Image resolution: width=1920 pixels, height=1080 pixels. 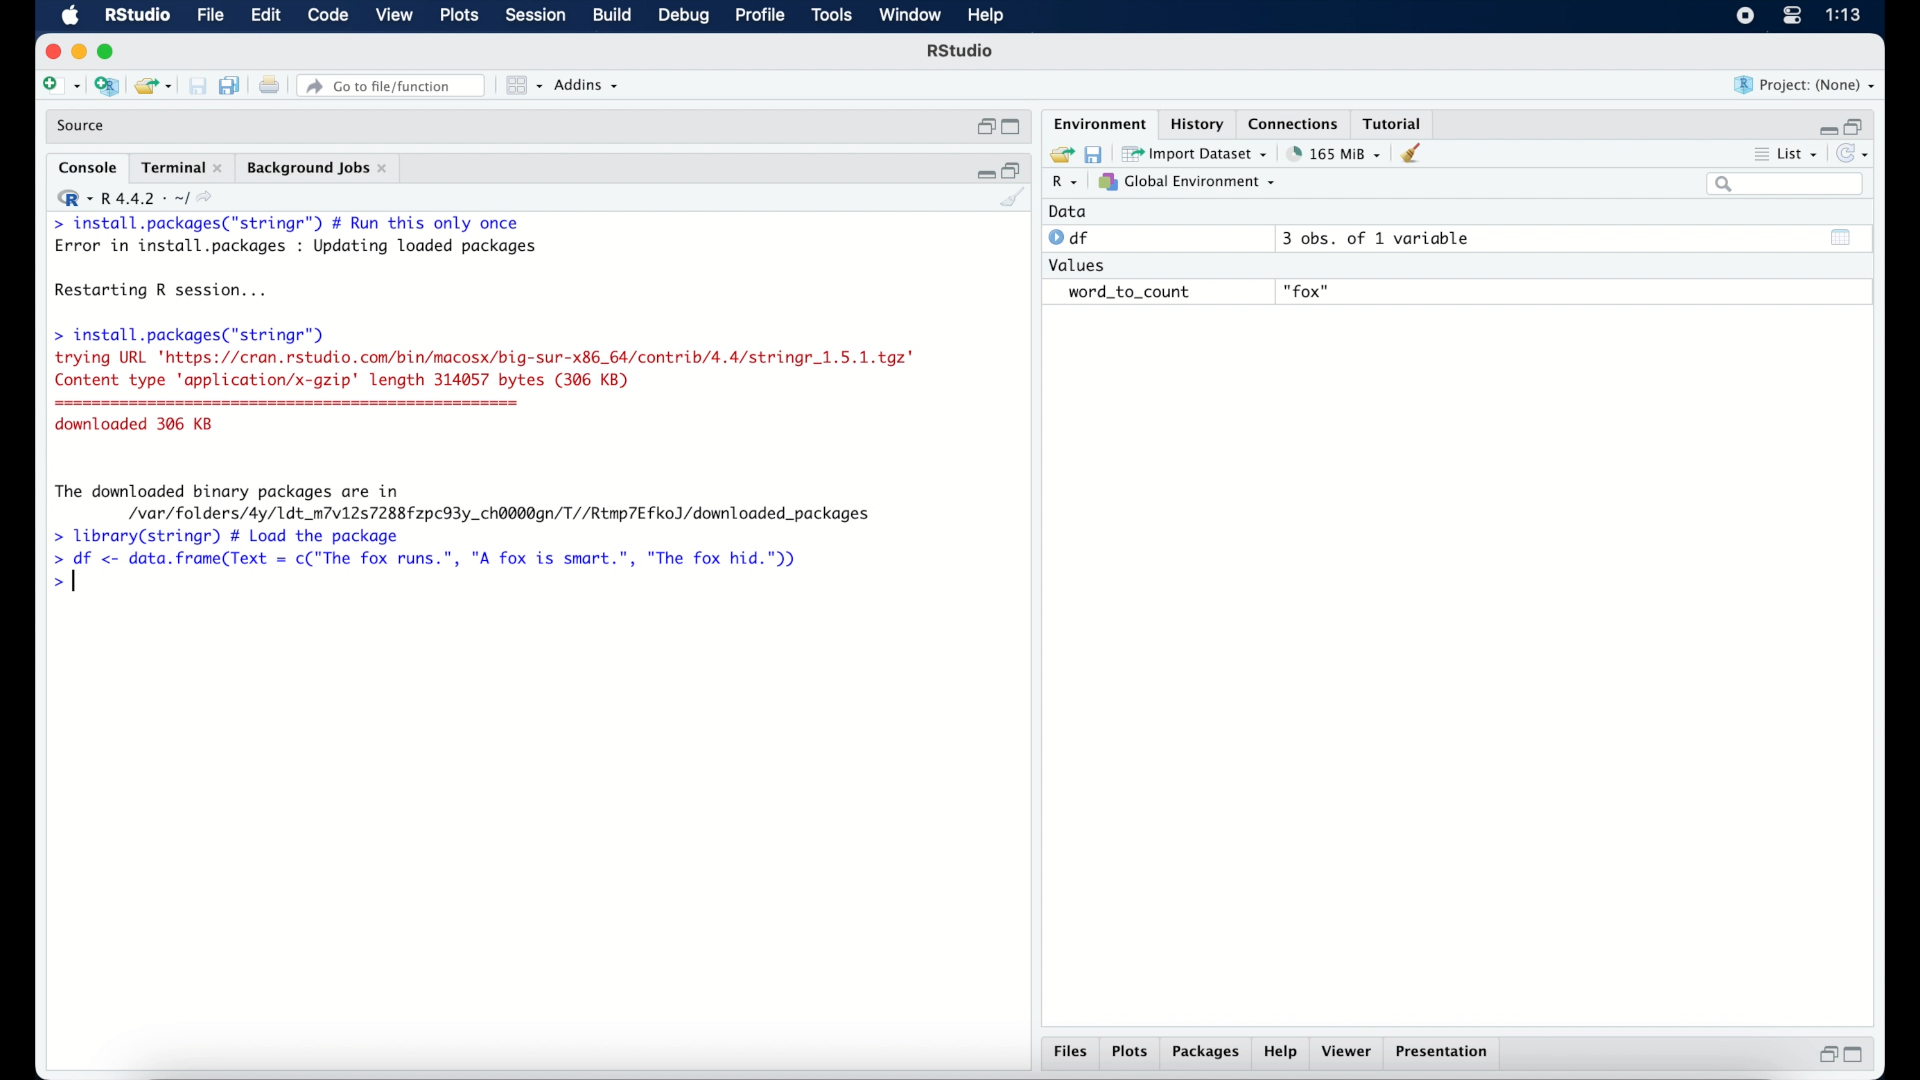 What do you see at coordinates (1842, 237) in the screenshot?
I see `show output window` at bounding box center [1842, 237].